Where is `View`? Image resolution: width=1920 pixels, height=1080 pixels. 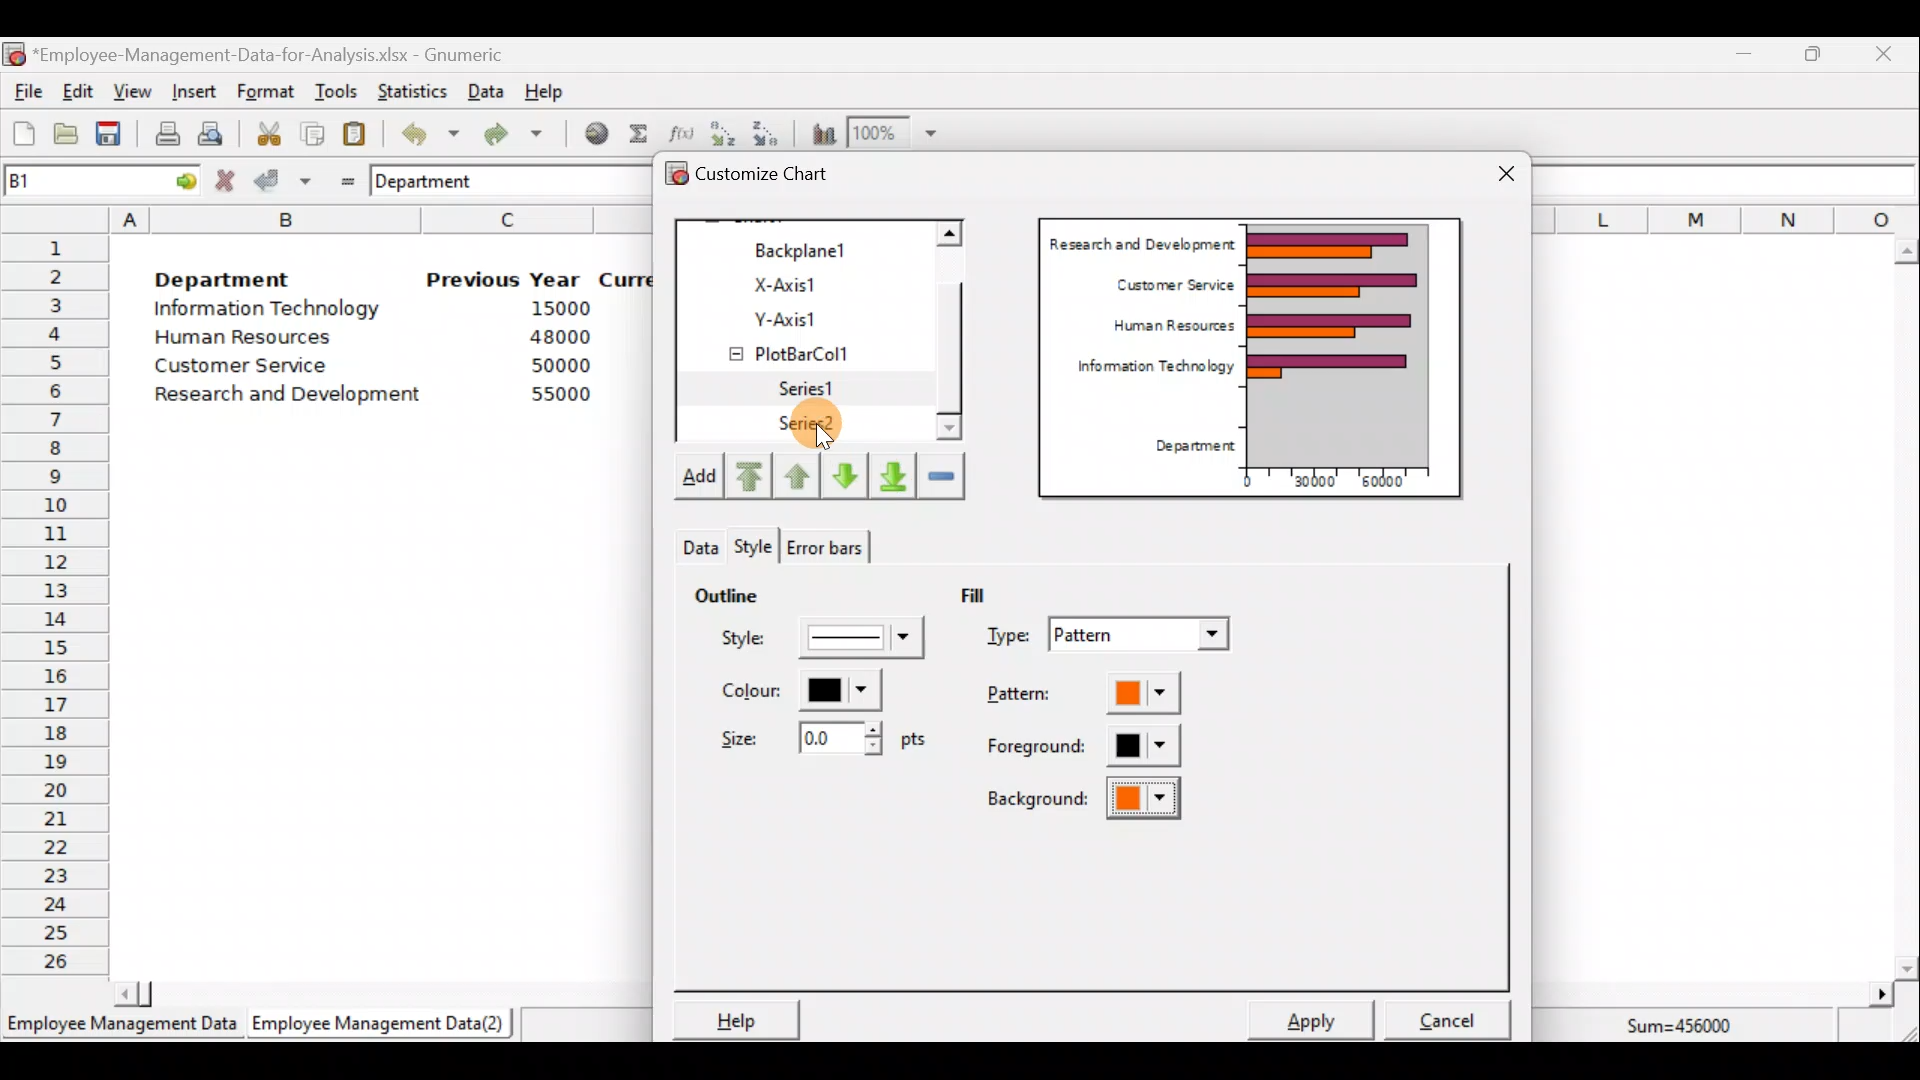 View is located at coordinates (130, 92).